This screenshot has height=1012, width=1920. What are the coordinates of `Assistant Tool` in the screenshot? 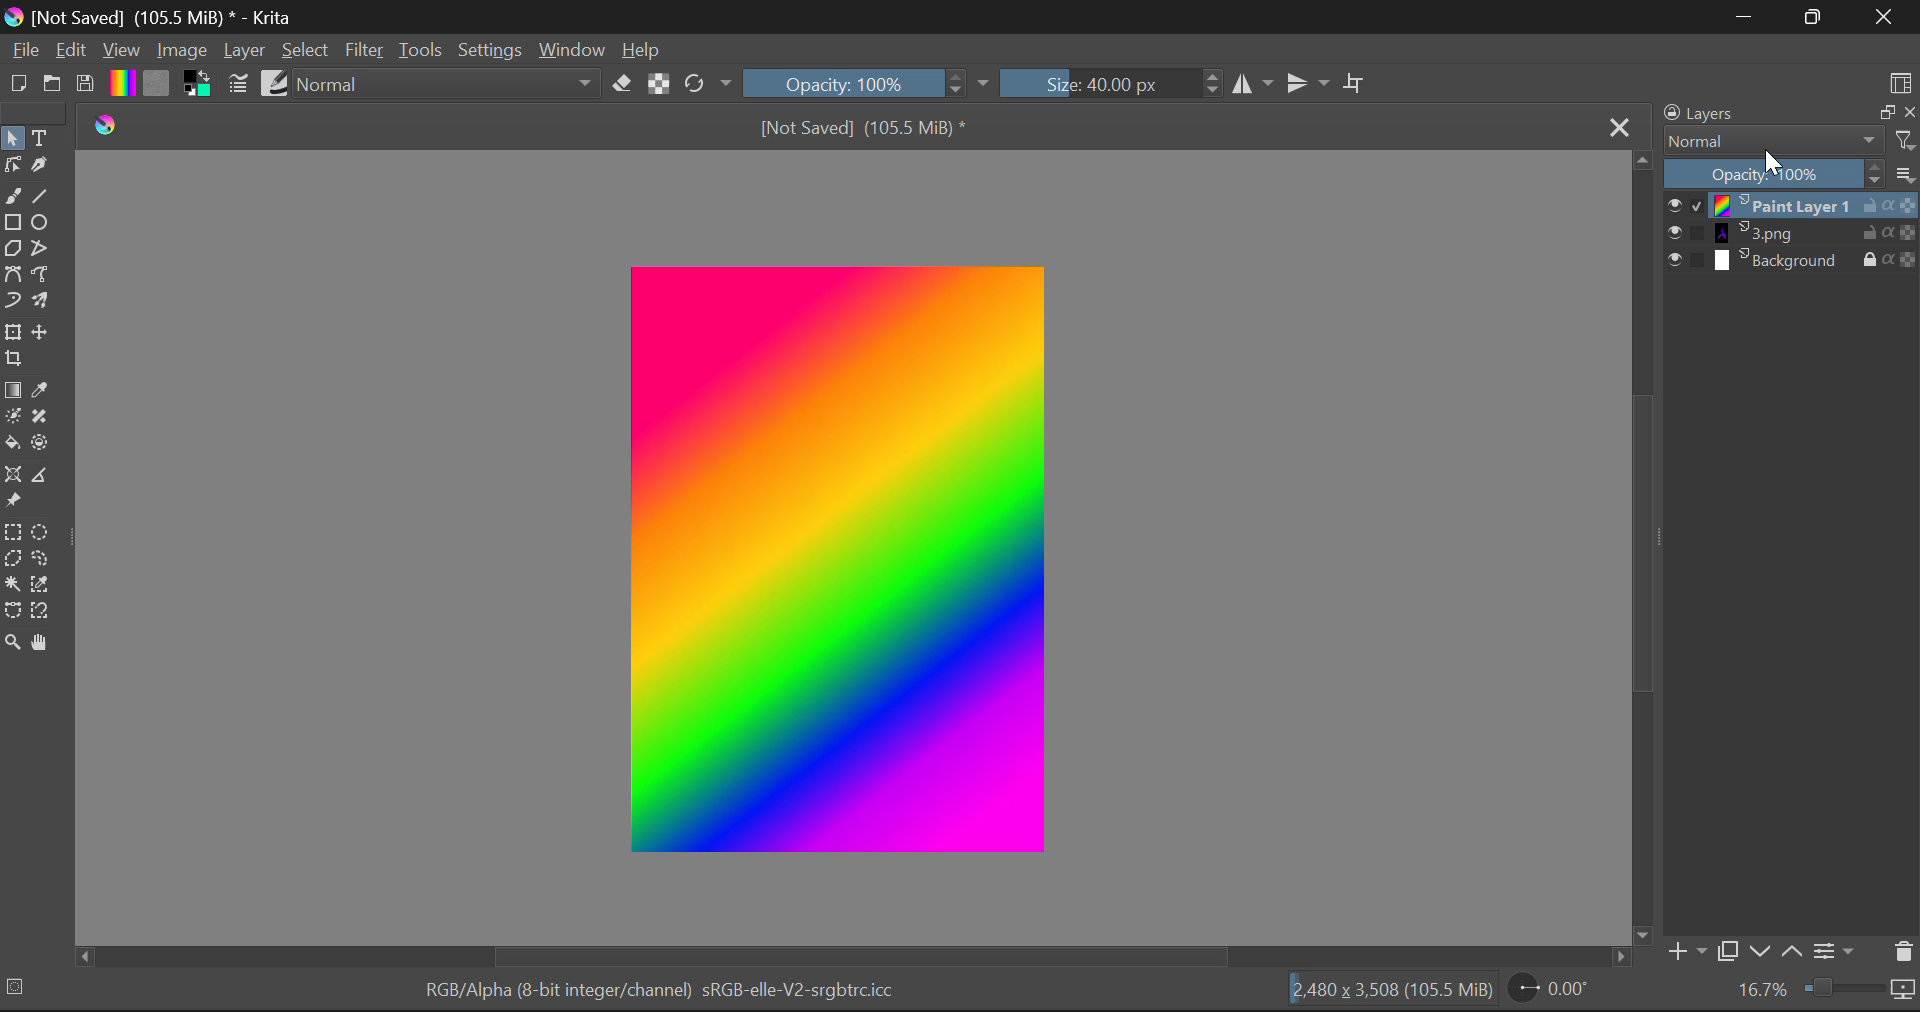 It's located at (16, 475).